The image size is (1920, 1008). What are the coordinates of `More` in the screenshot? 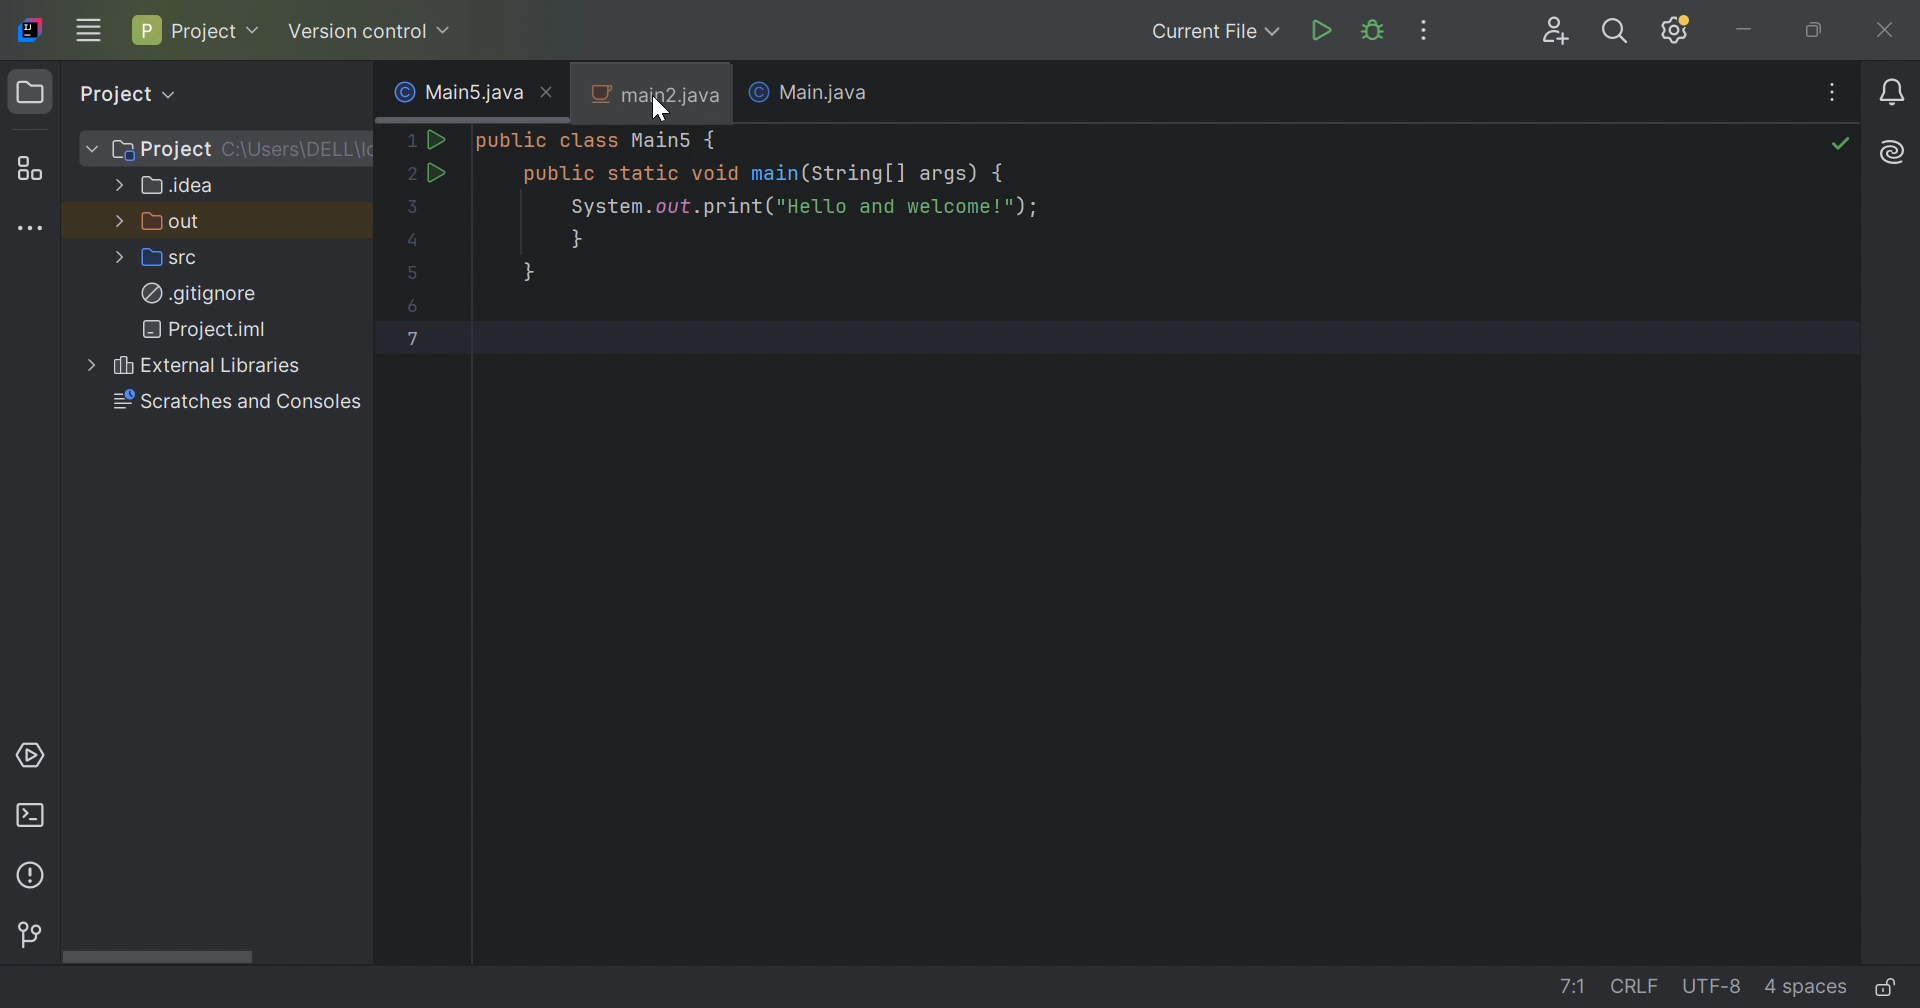 It's located at (119, 220).